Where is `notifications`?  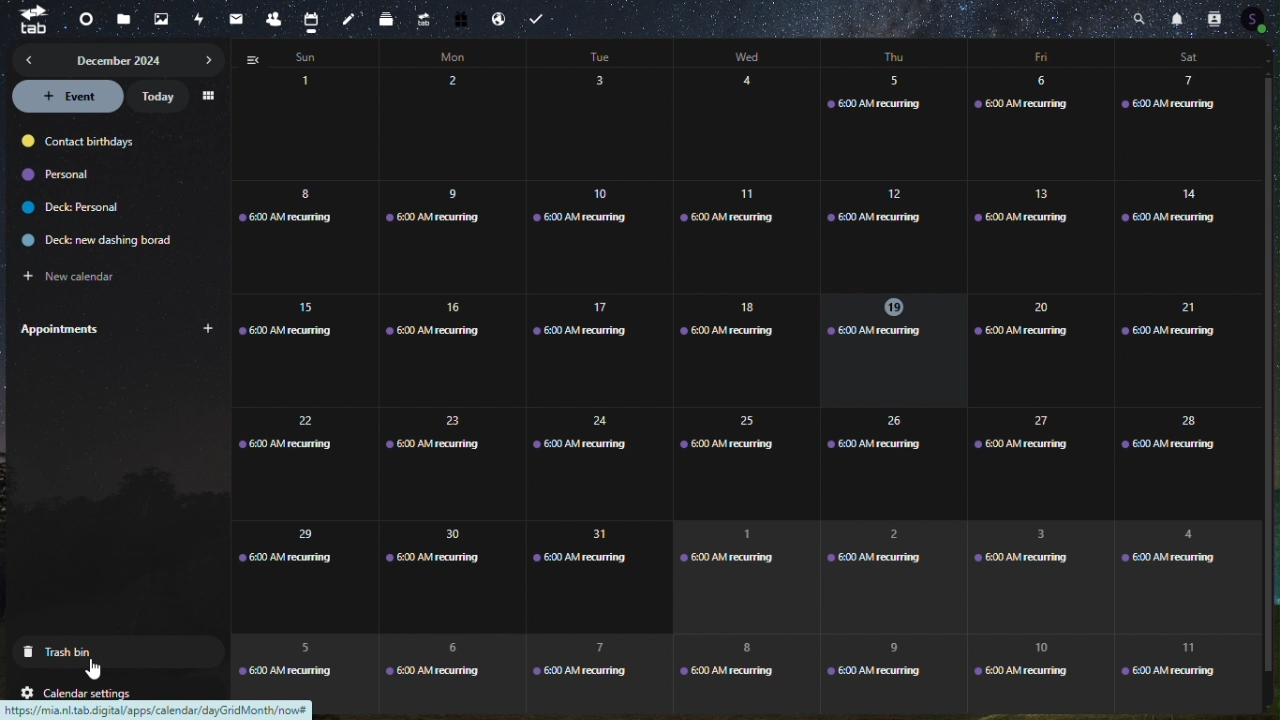 notifications is located at coordinates (1179, 18).